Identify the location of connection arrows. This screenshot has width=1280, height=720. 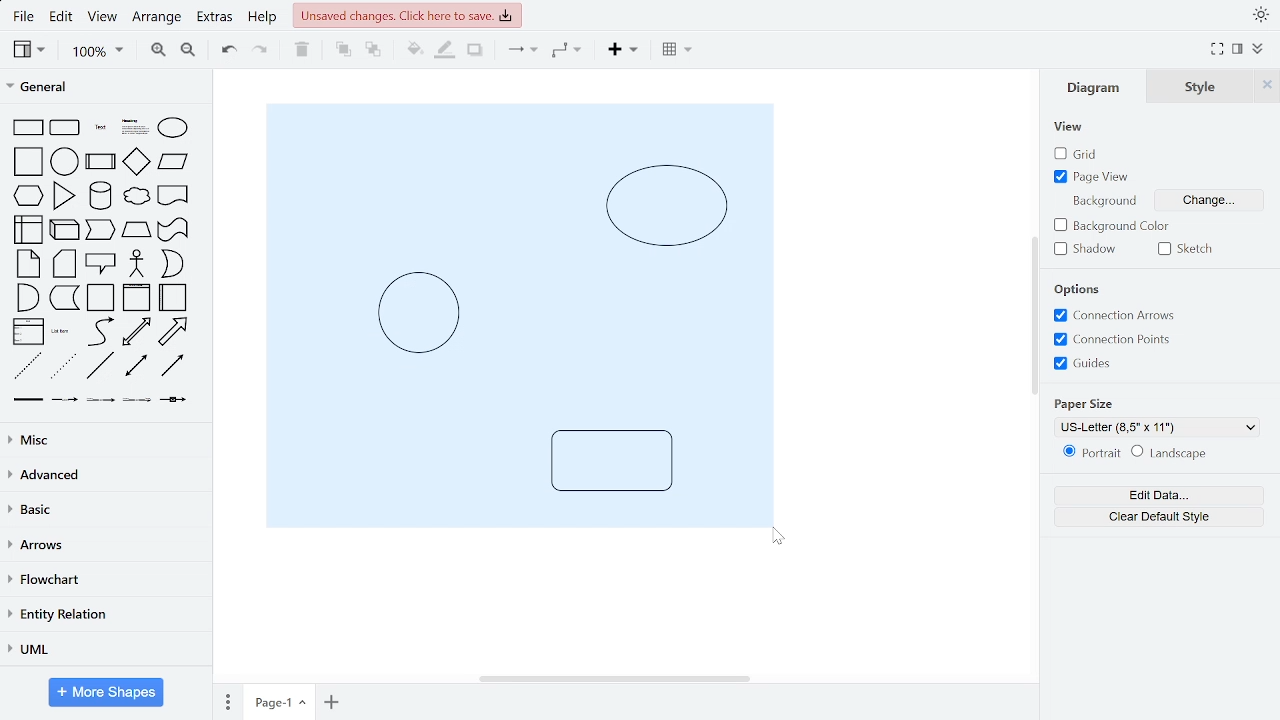
(1114, 315).